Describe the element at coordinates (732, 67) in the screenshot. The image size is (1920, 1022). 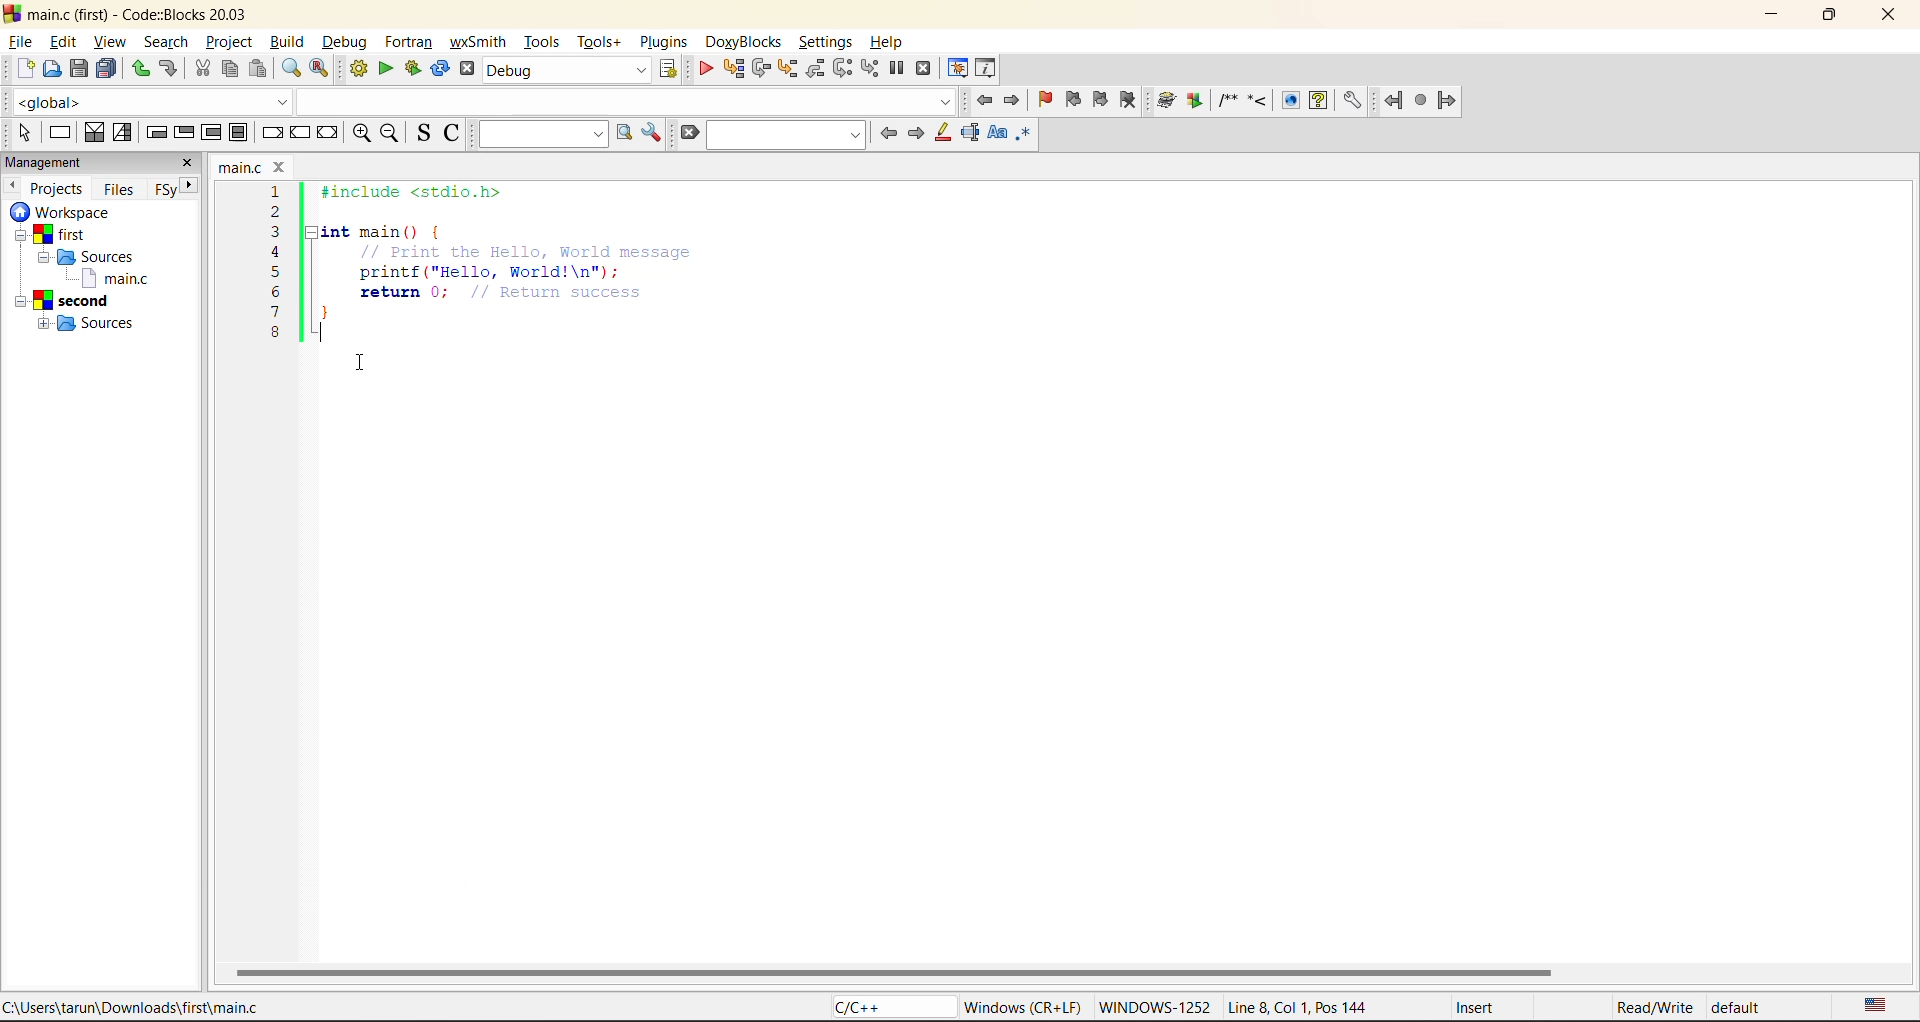
I see `run to cursor` at that location.